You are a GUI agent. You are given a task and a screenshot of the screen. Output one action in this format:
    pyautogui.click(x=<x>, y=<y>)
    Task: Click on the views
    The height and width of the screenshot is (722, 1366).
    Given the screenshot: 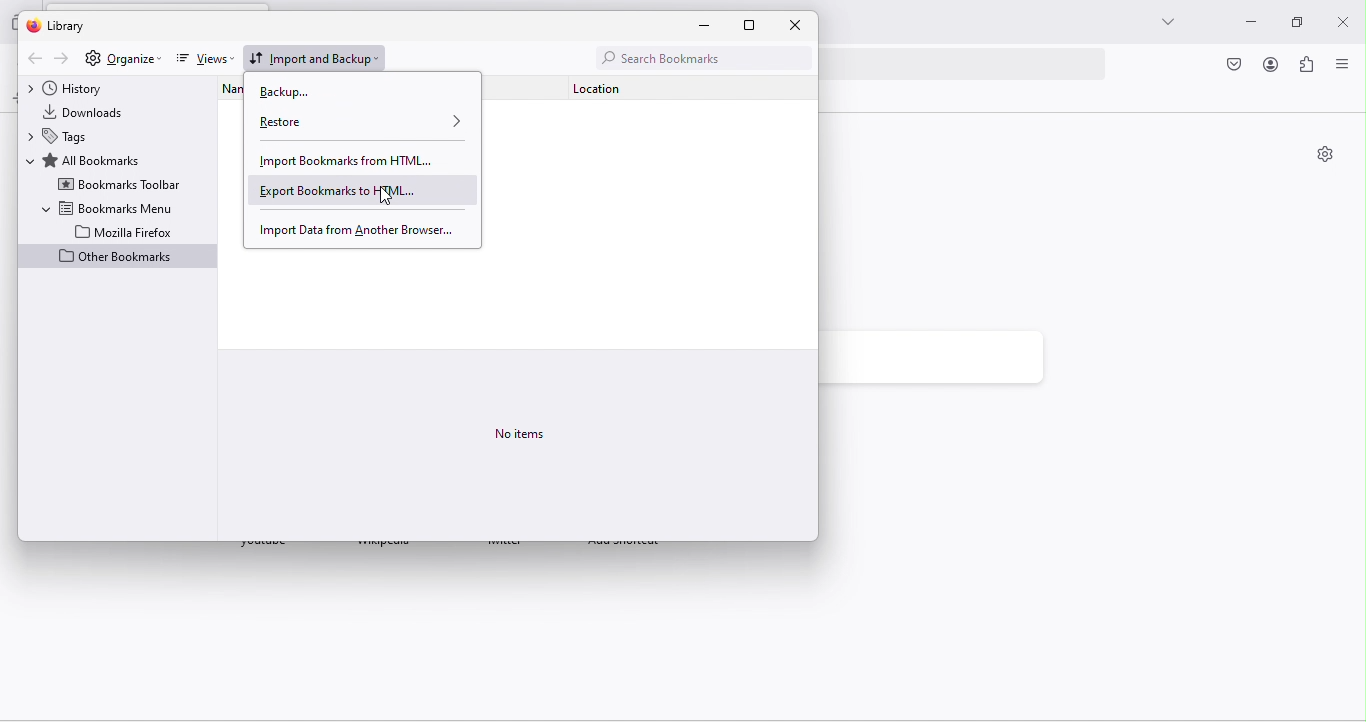 What is the action you would take?
    pyautogui.click(x=203, y=60)
    